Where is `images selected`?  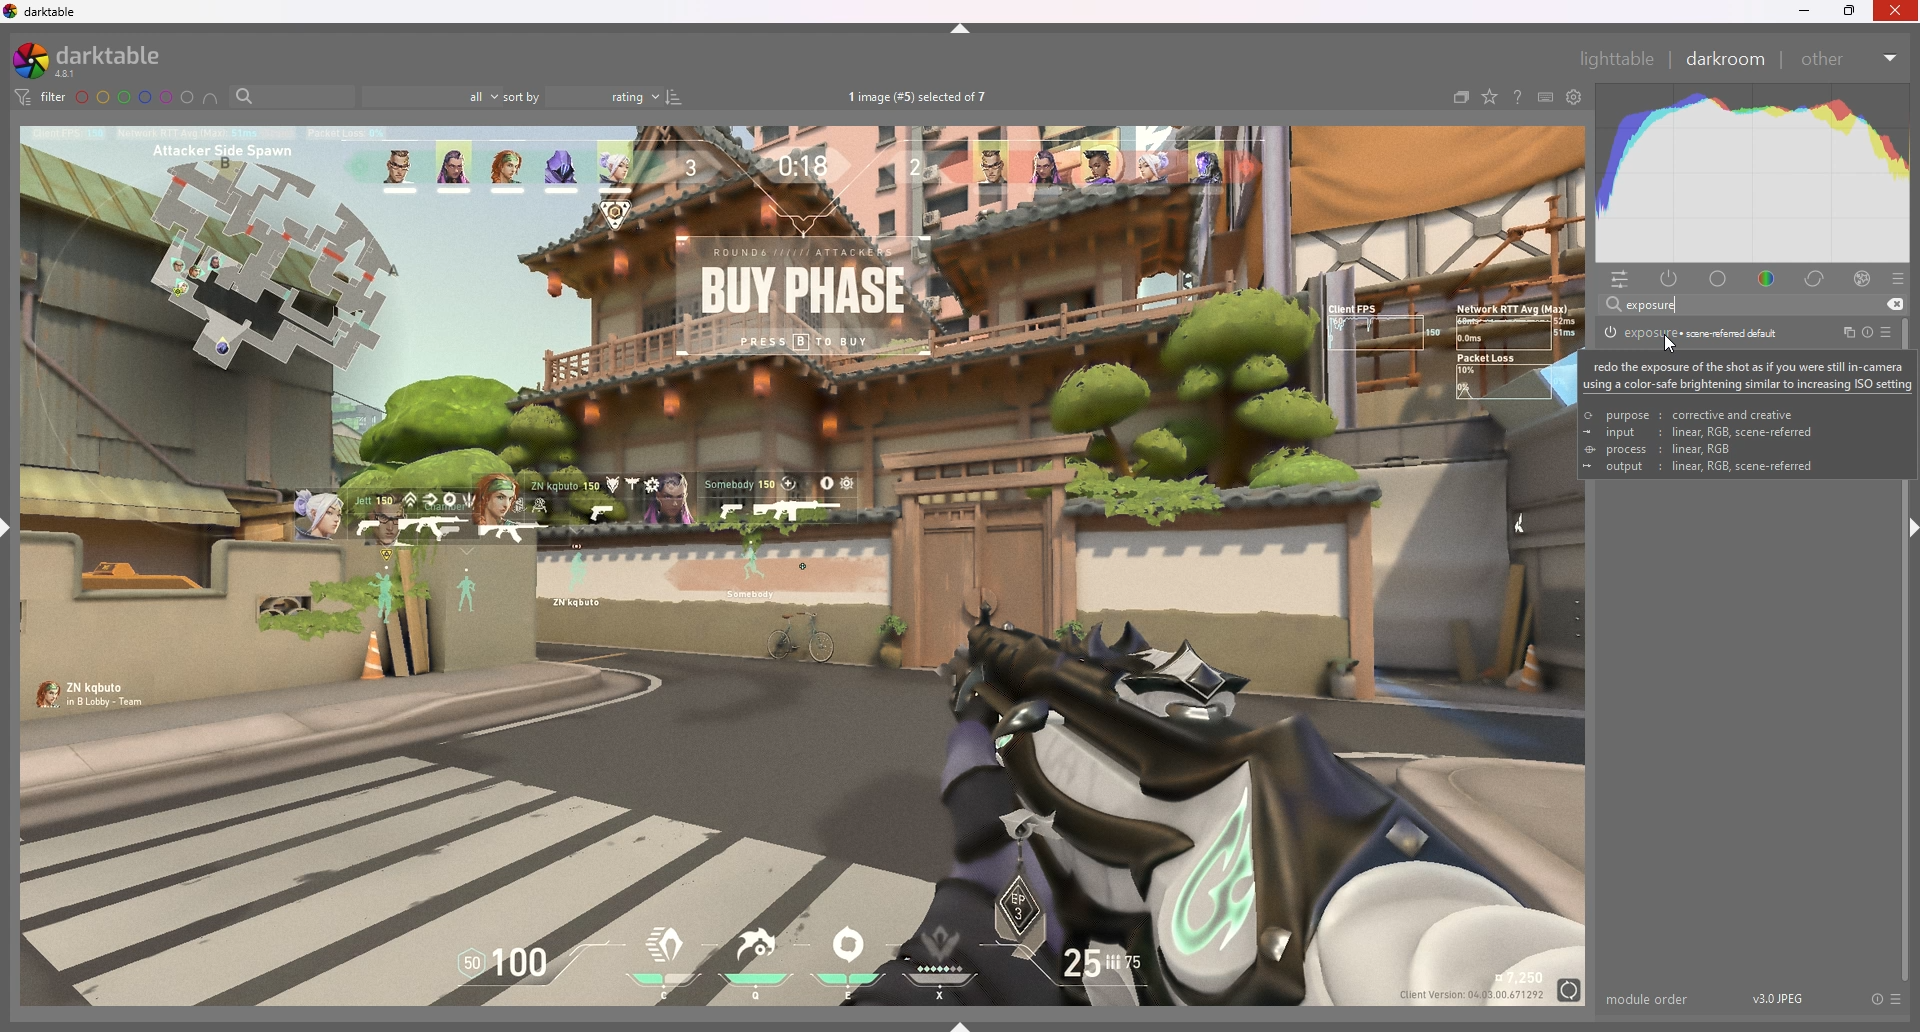
images selected is located at coordinates (920, 98).